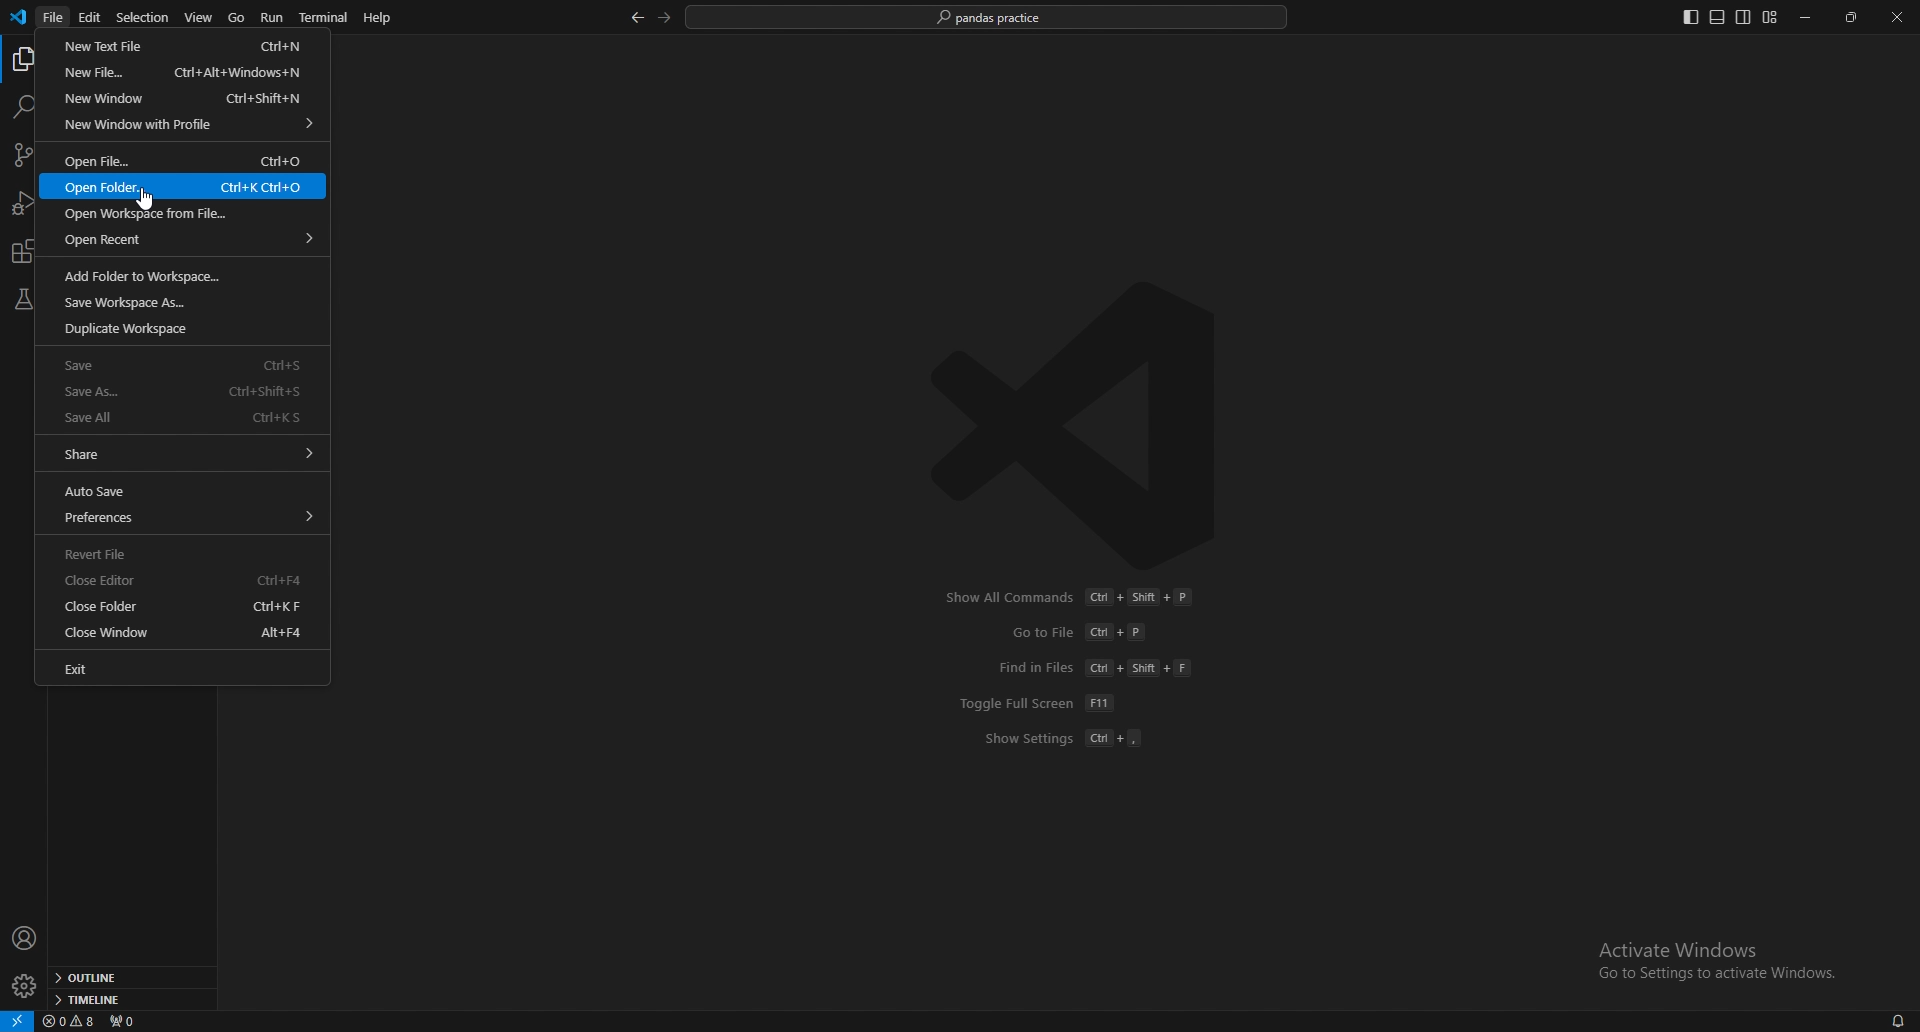 The width and height of the screenshot is (1920, 1032). What do you see at coordinates (376, 18) in the screenshot?
I see `Help` at bounding box center [376, 18].